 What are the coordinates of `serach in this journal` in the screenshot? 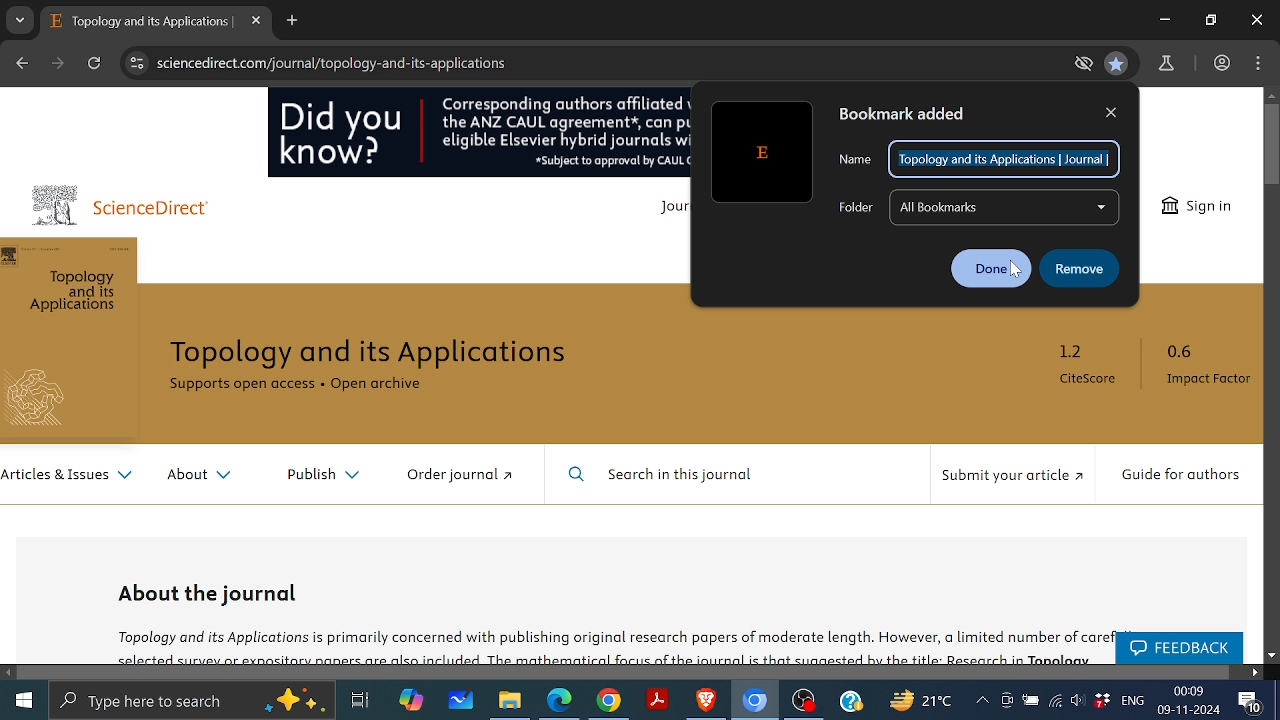 It's located at (670, 477).